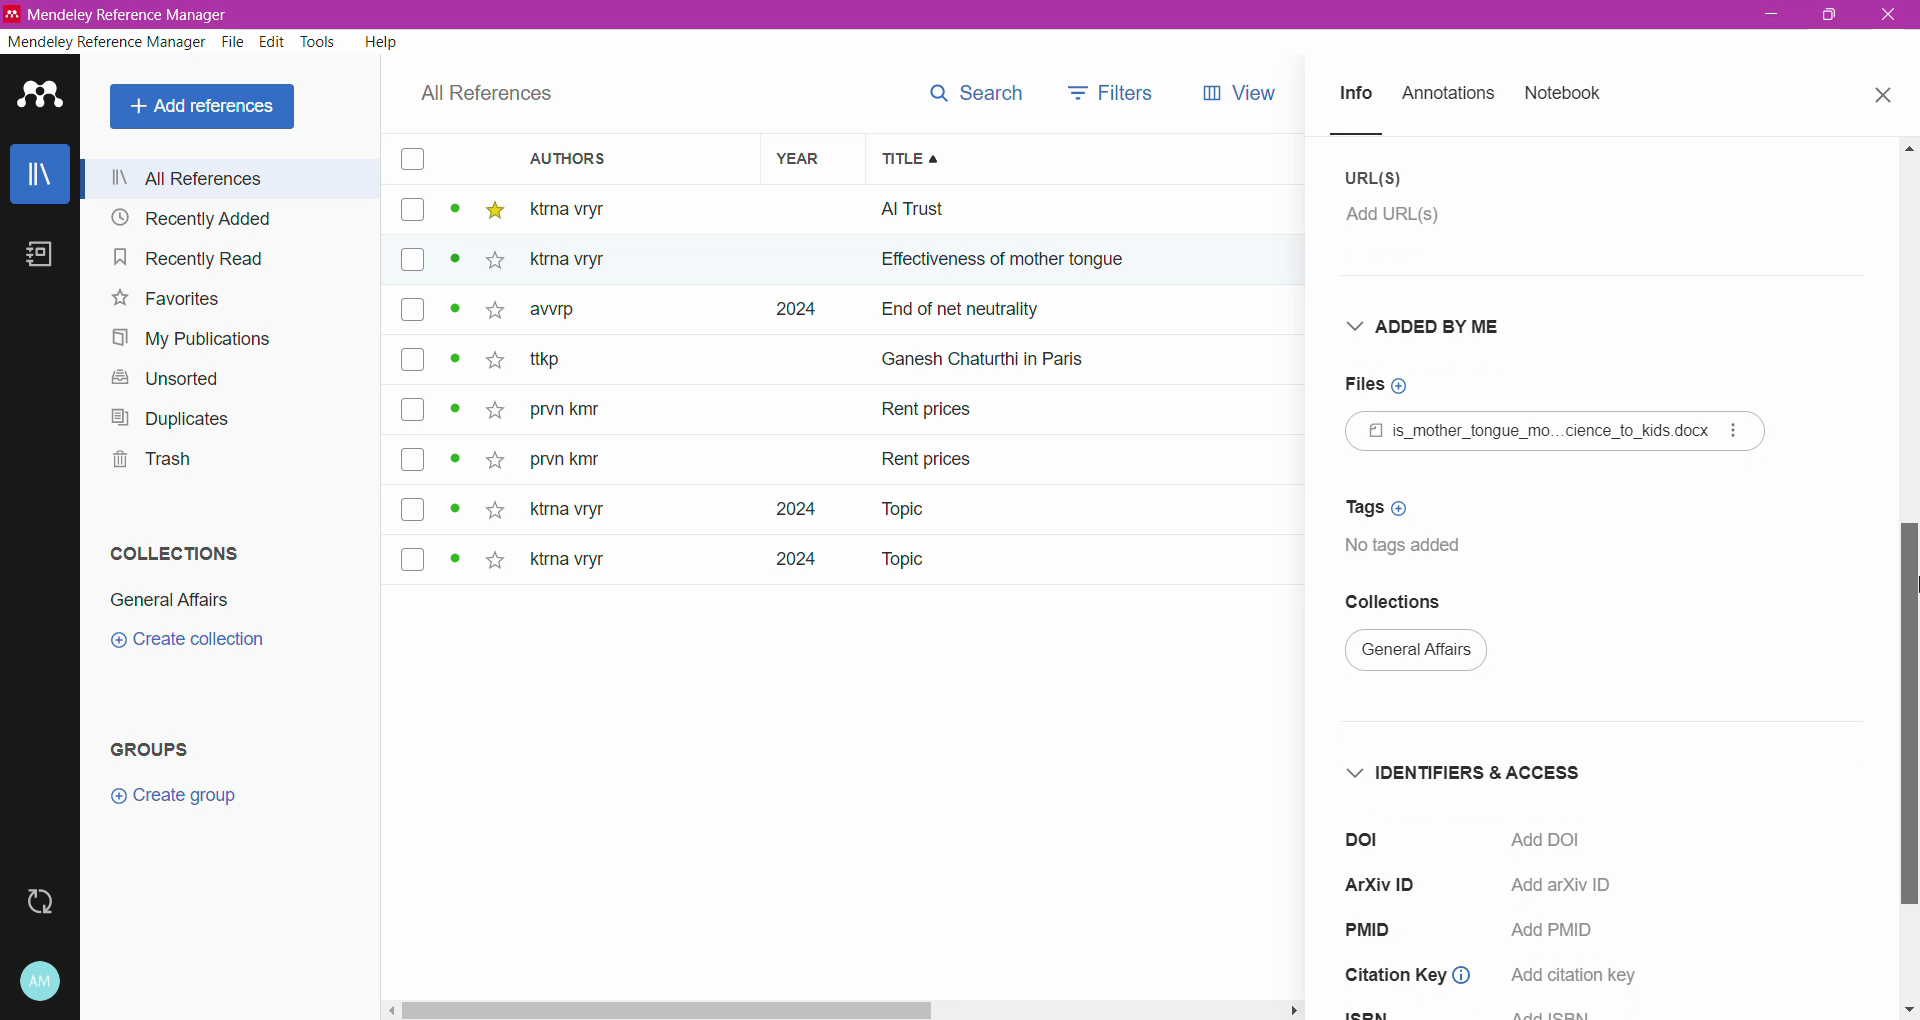 The width and height of the screenshot is (1920, 1020). I want to click on ktna vryt , so click(563, 511).